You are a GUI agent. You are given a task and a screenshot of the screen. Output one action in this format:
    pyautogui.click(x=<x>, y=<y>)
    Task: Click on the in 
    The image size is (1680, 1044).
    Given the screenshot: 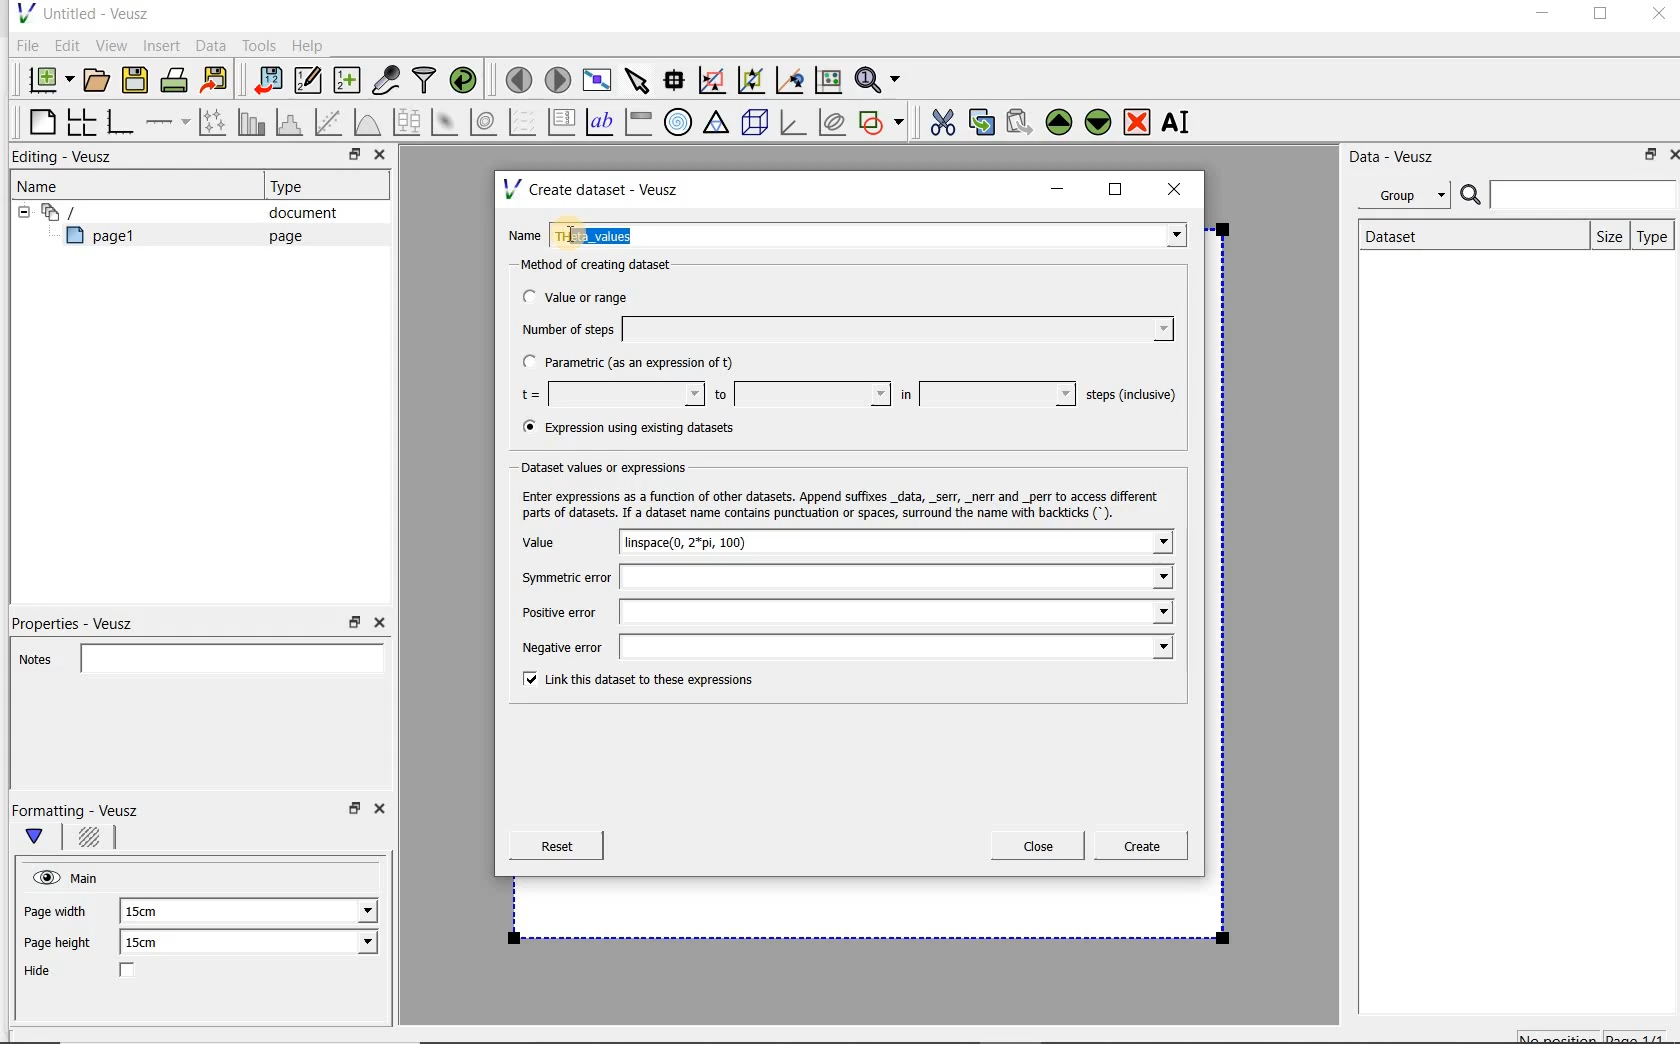 What is the action you would take?
    pyautogui.click(x=985, y=394)
    